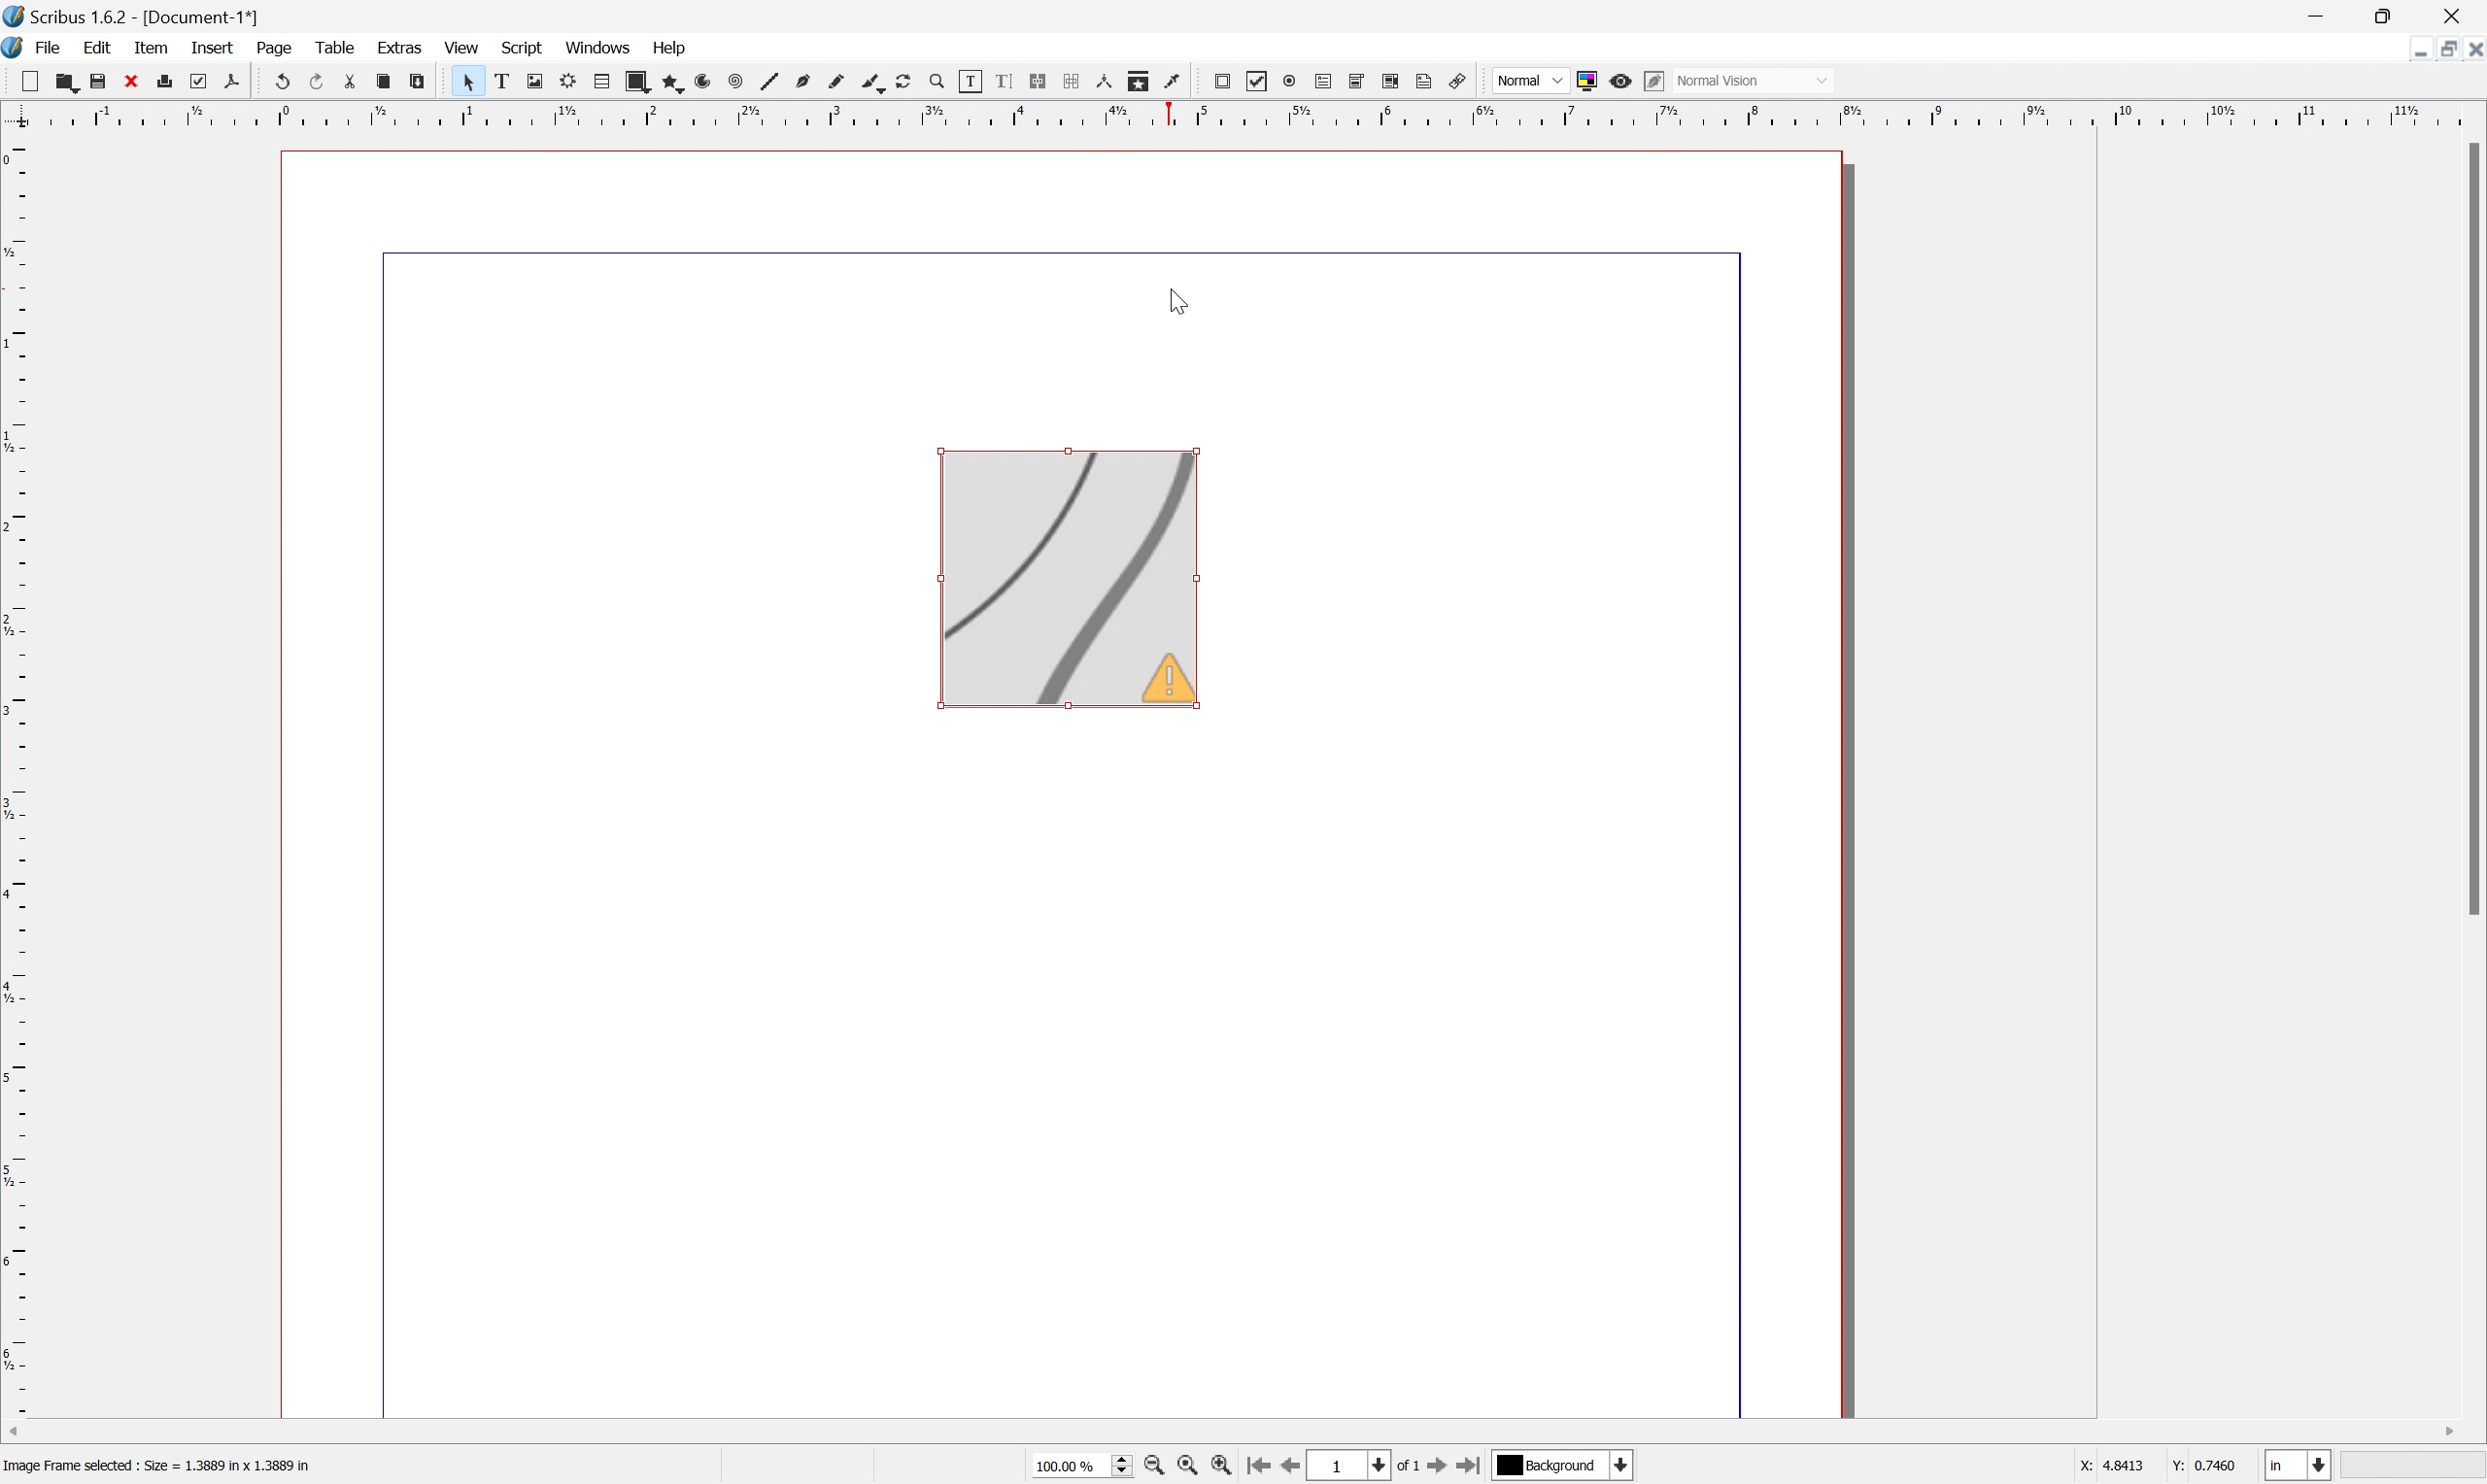 The height and width of the screenshot is (1484, 2487). I want to click on Freehand line, so click(843, 84).